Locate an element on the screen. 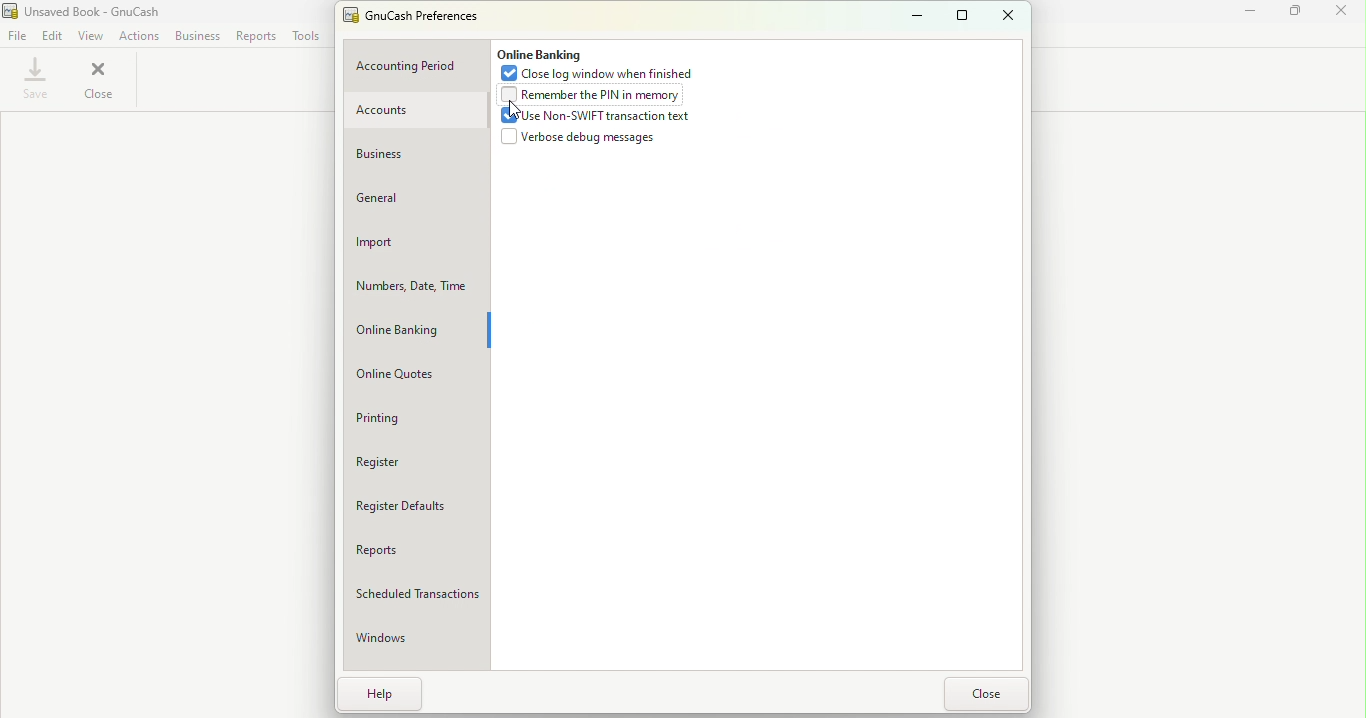 The width and height of the screenshot is (1366, 718). Maximize is located at coordinates (962, 15).